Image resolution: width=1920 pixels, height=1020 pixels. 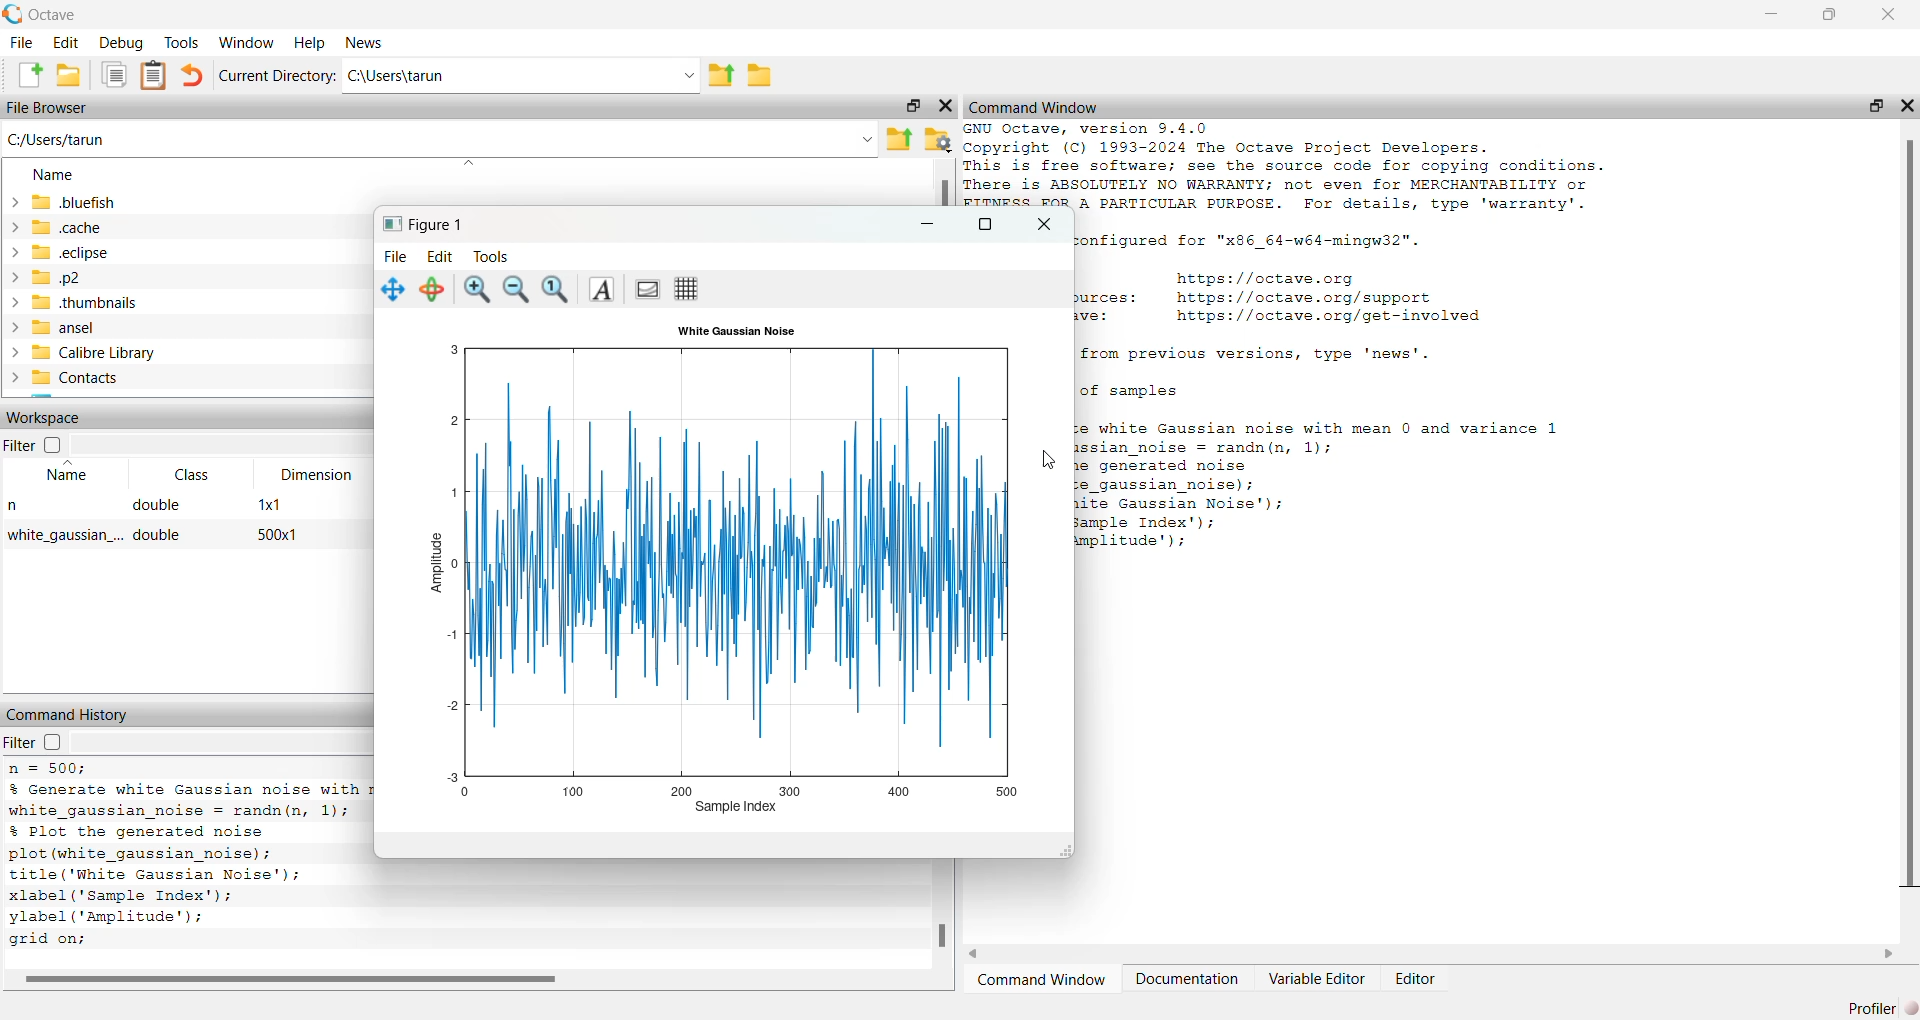 I want to click on  Octave, so click(x=63, y=15).